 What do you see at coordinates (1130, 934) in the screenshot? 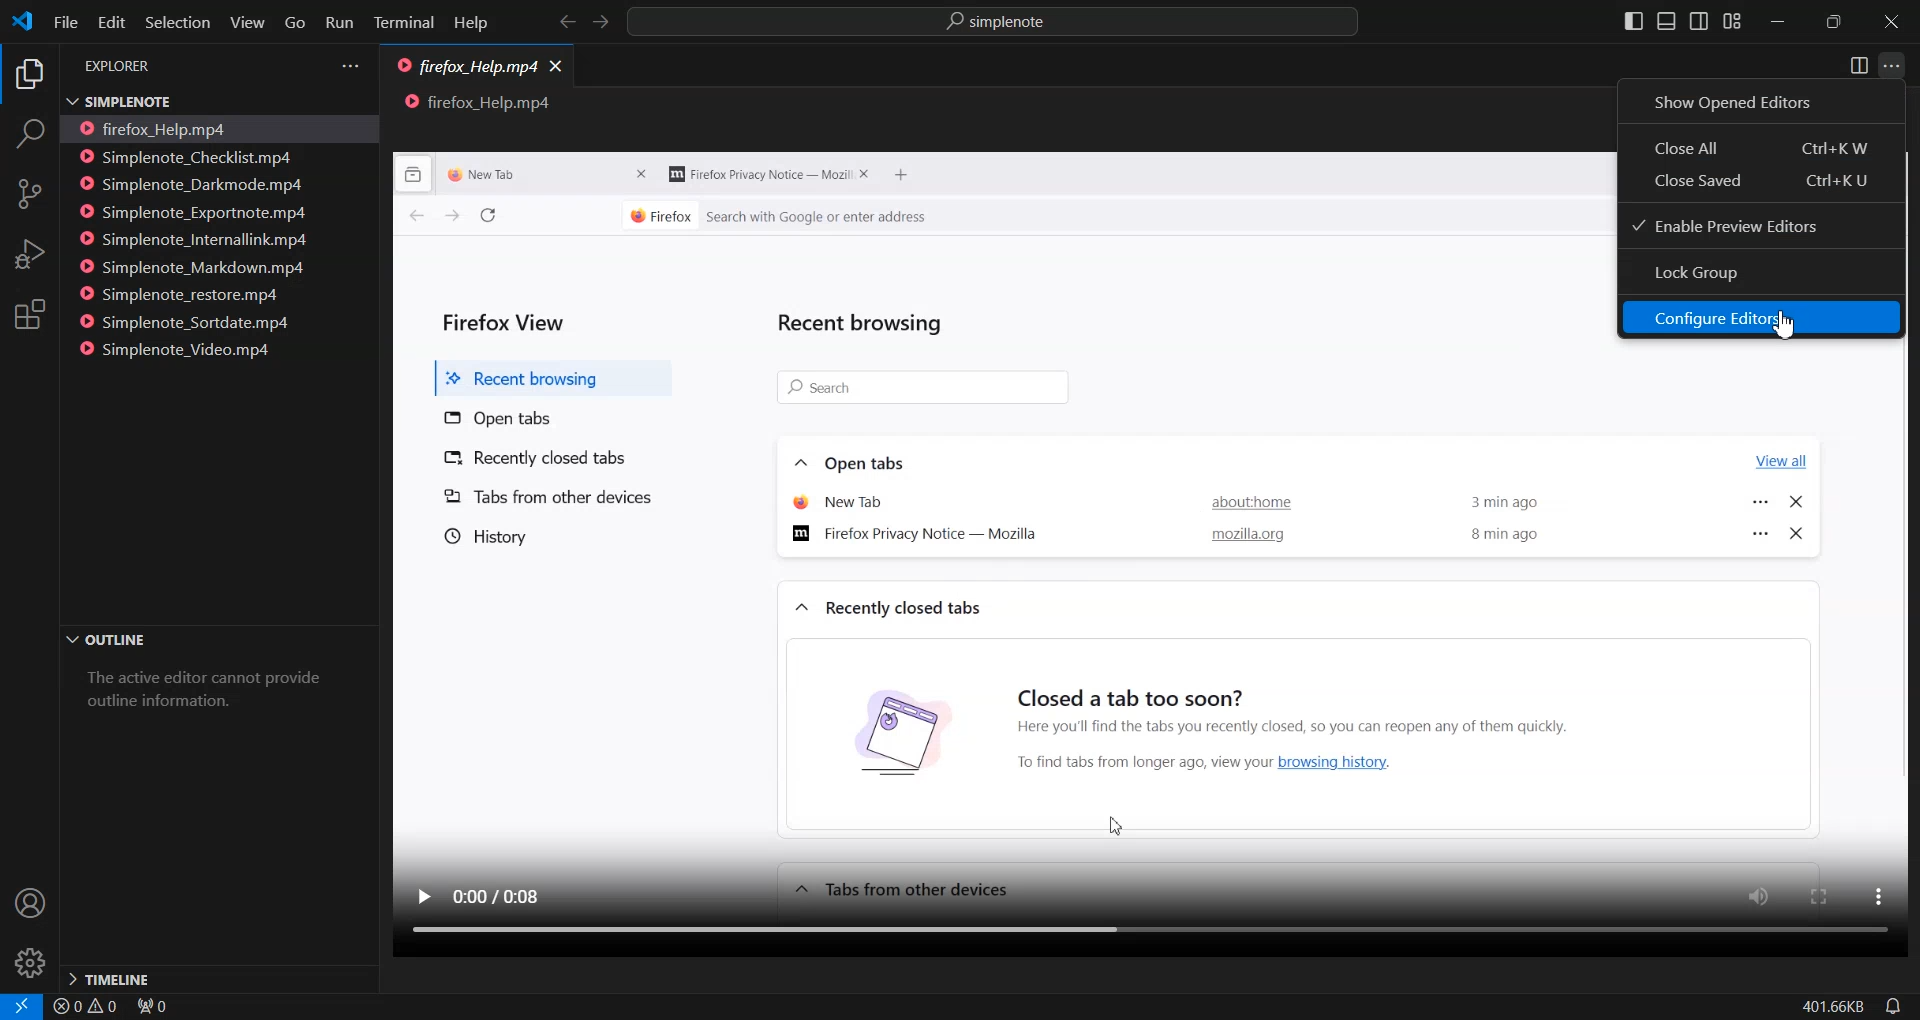
I see `Horizontal scroll bar` at bounding box center [1130, 934].